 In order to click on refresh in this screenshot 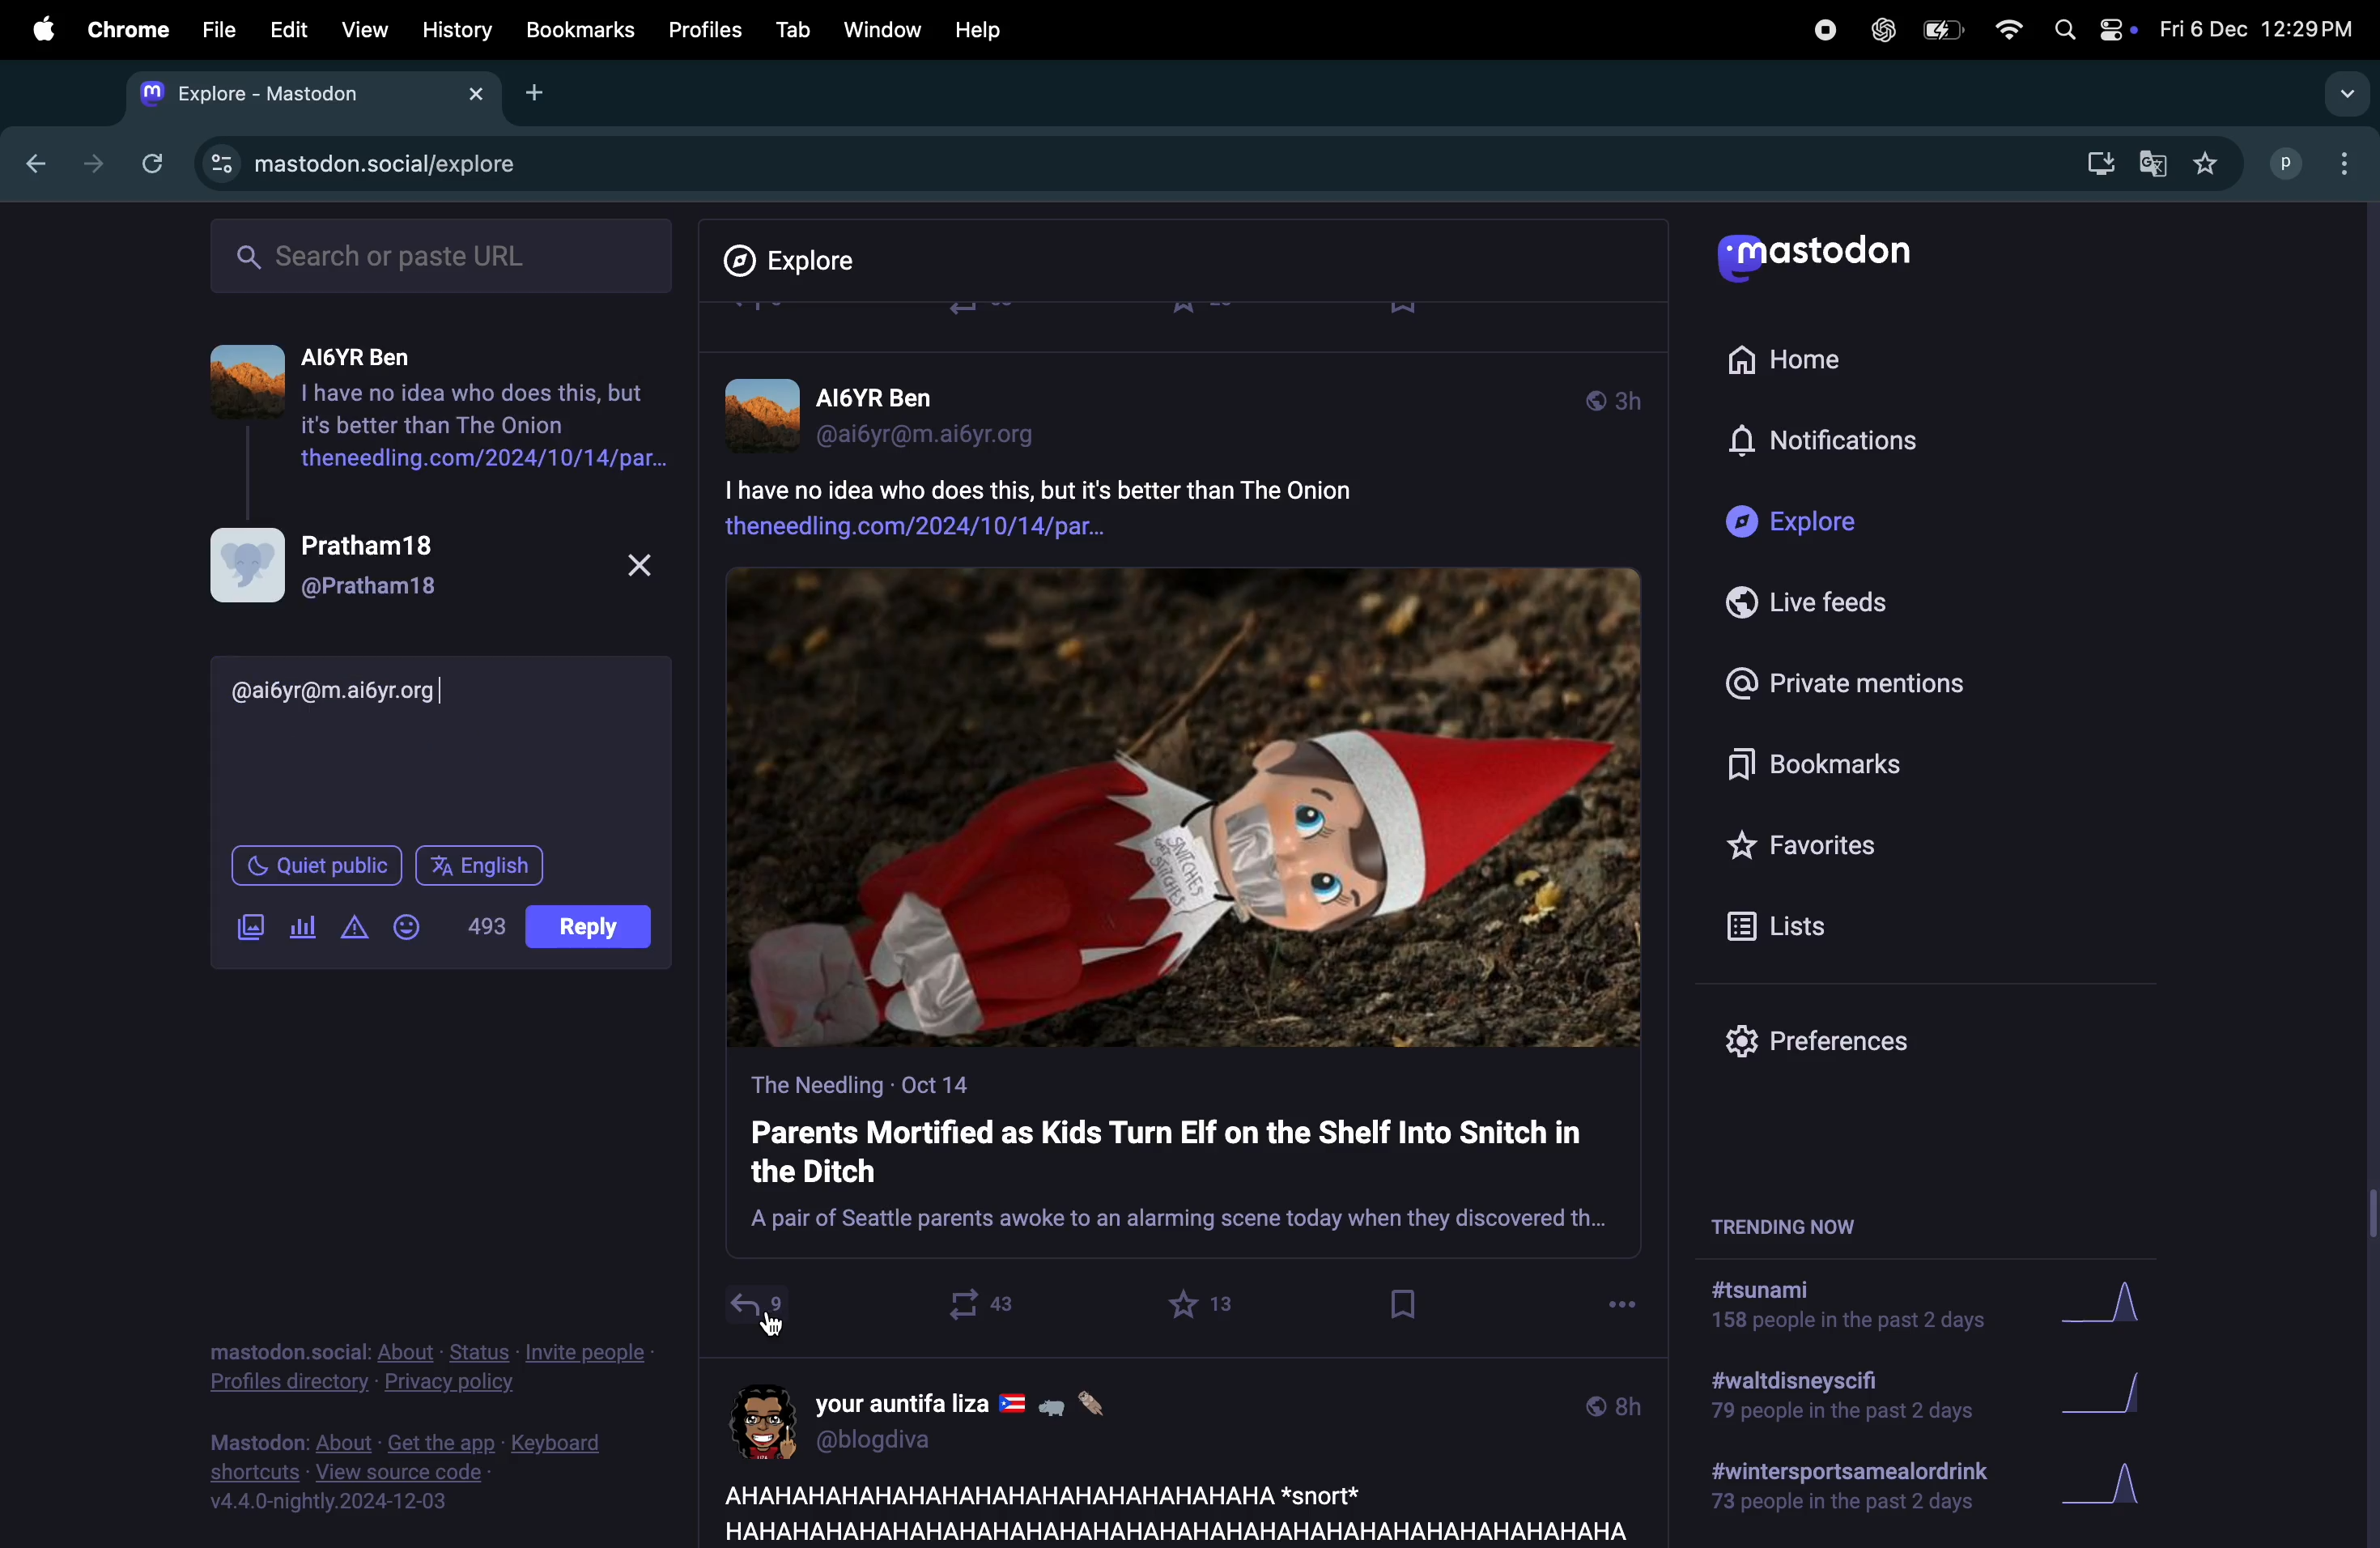, I will do `click(148, 163)`.